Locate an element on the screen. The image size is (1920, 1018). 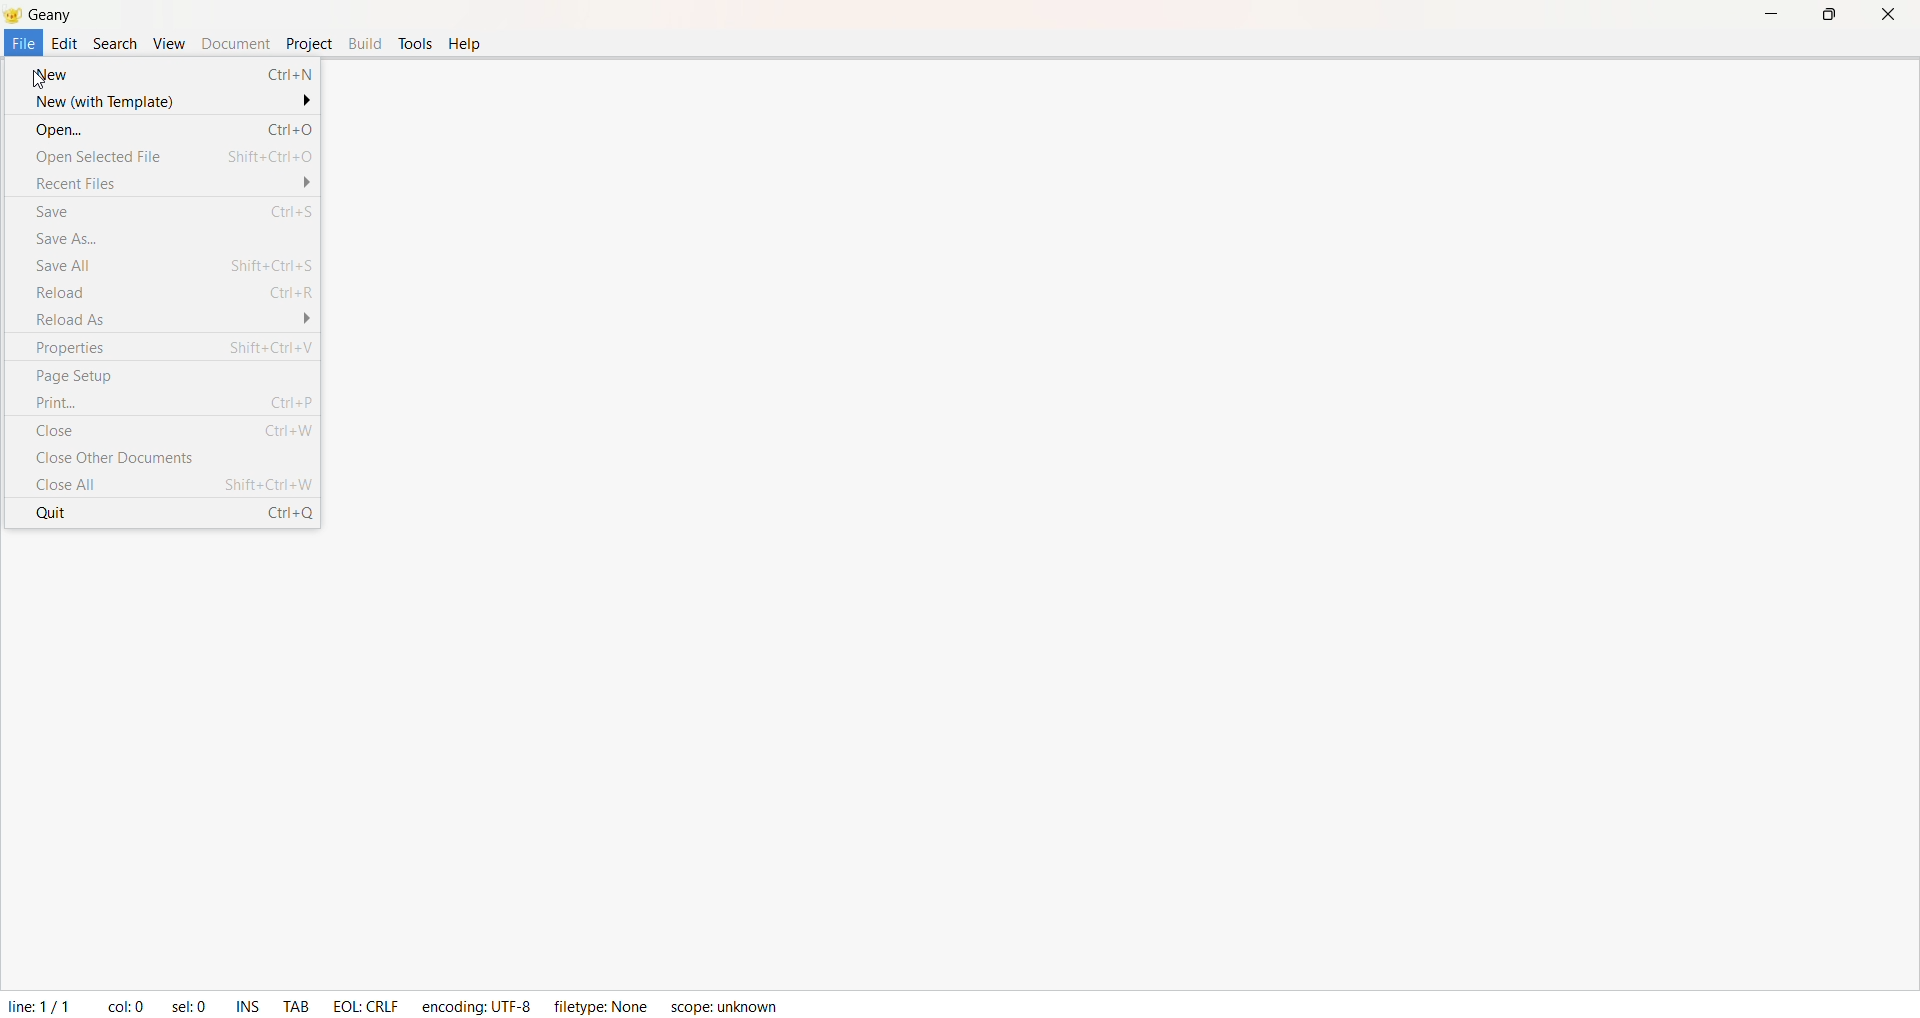
Save As is located at coordinates (164, 238).